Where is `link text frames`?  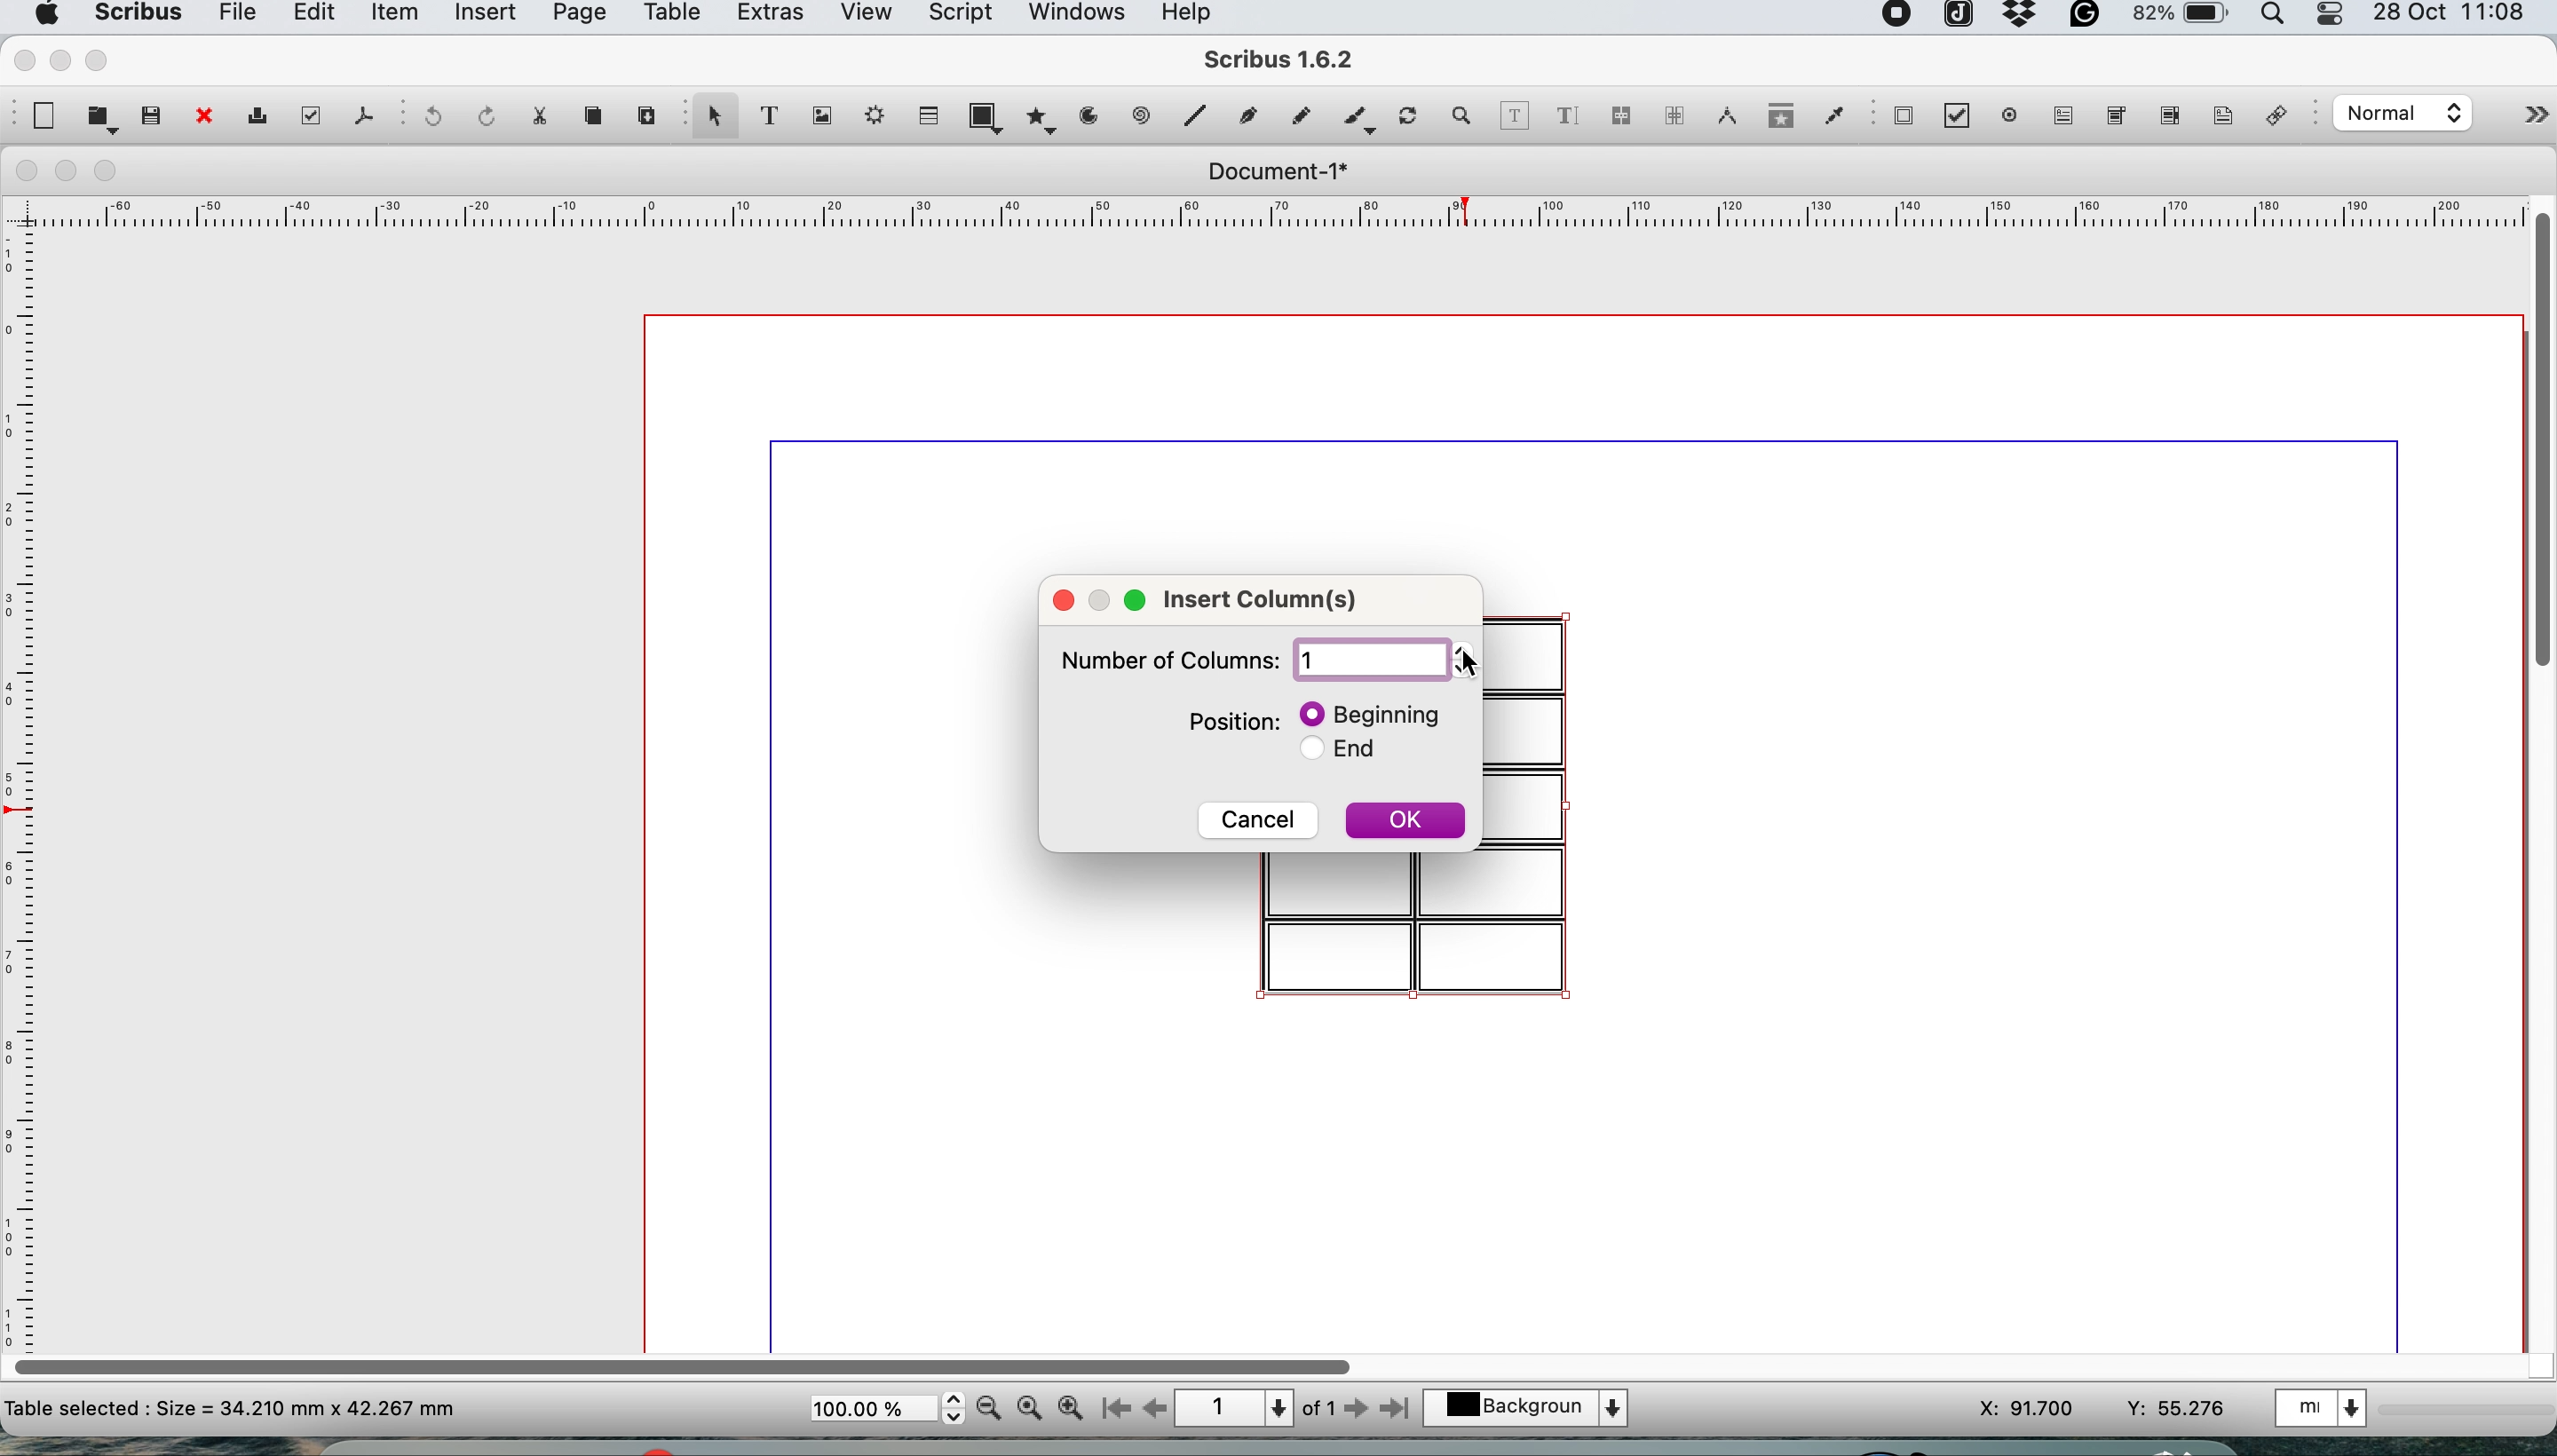
link text frames is located at coordinates (1620, 119).